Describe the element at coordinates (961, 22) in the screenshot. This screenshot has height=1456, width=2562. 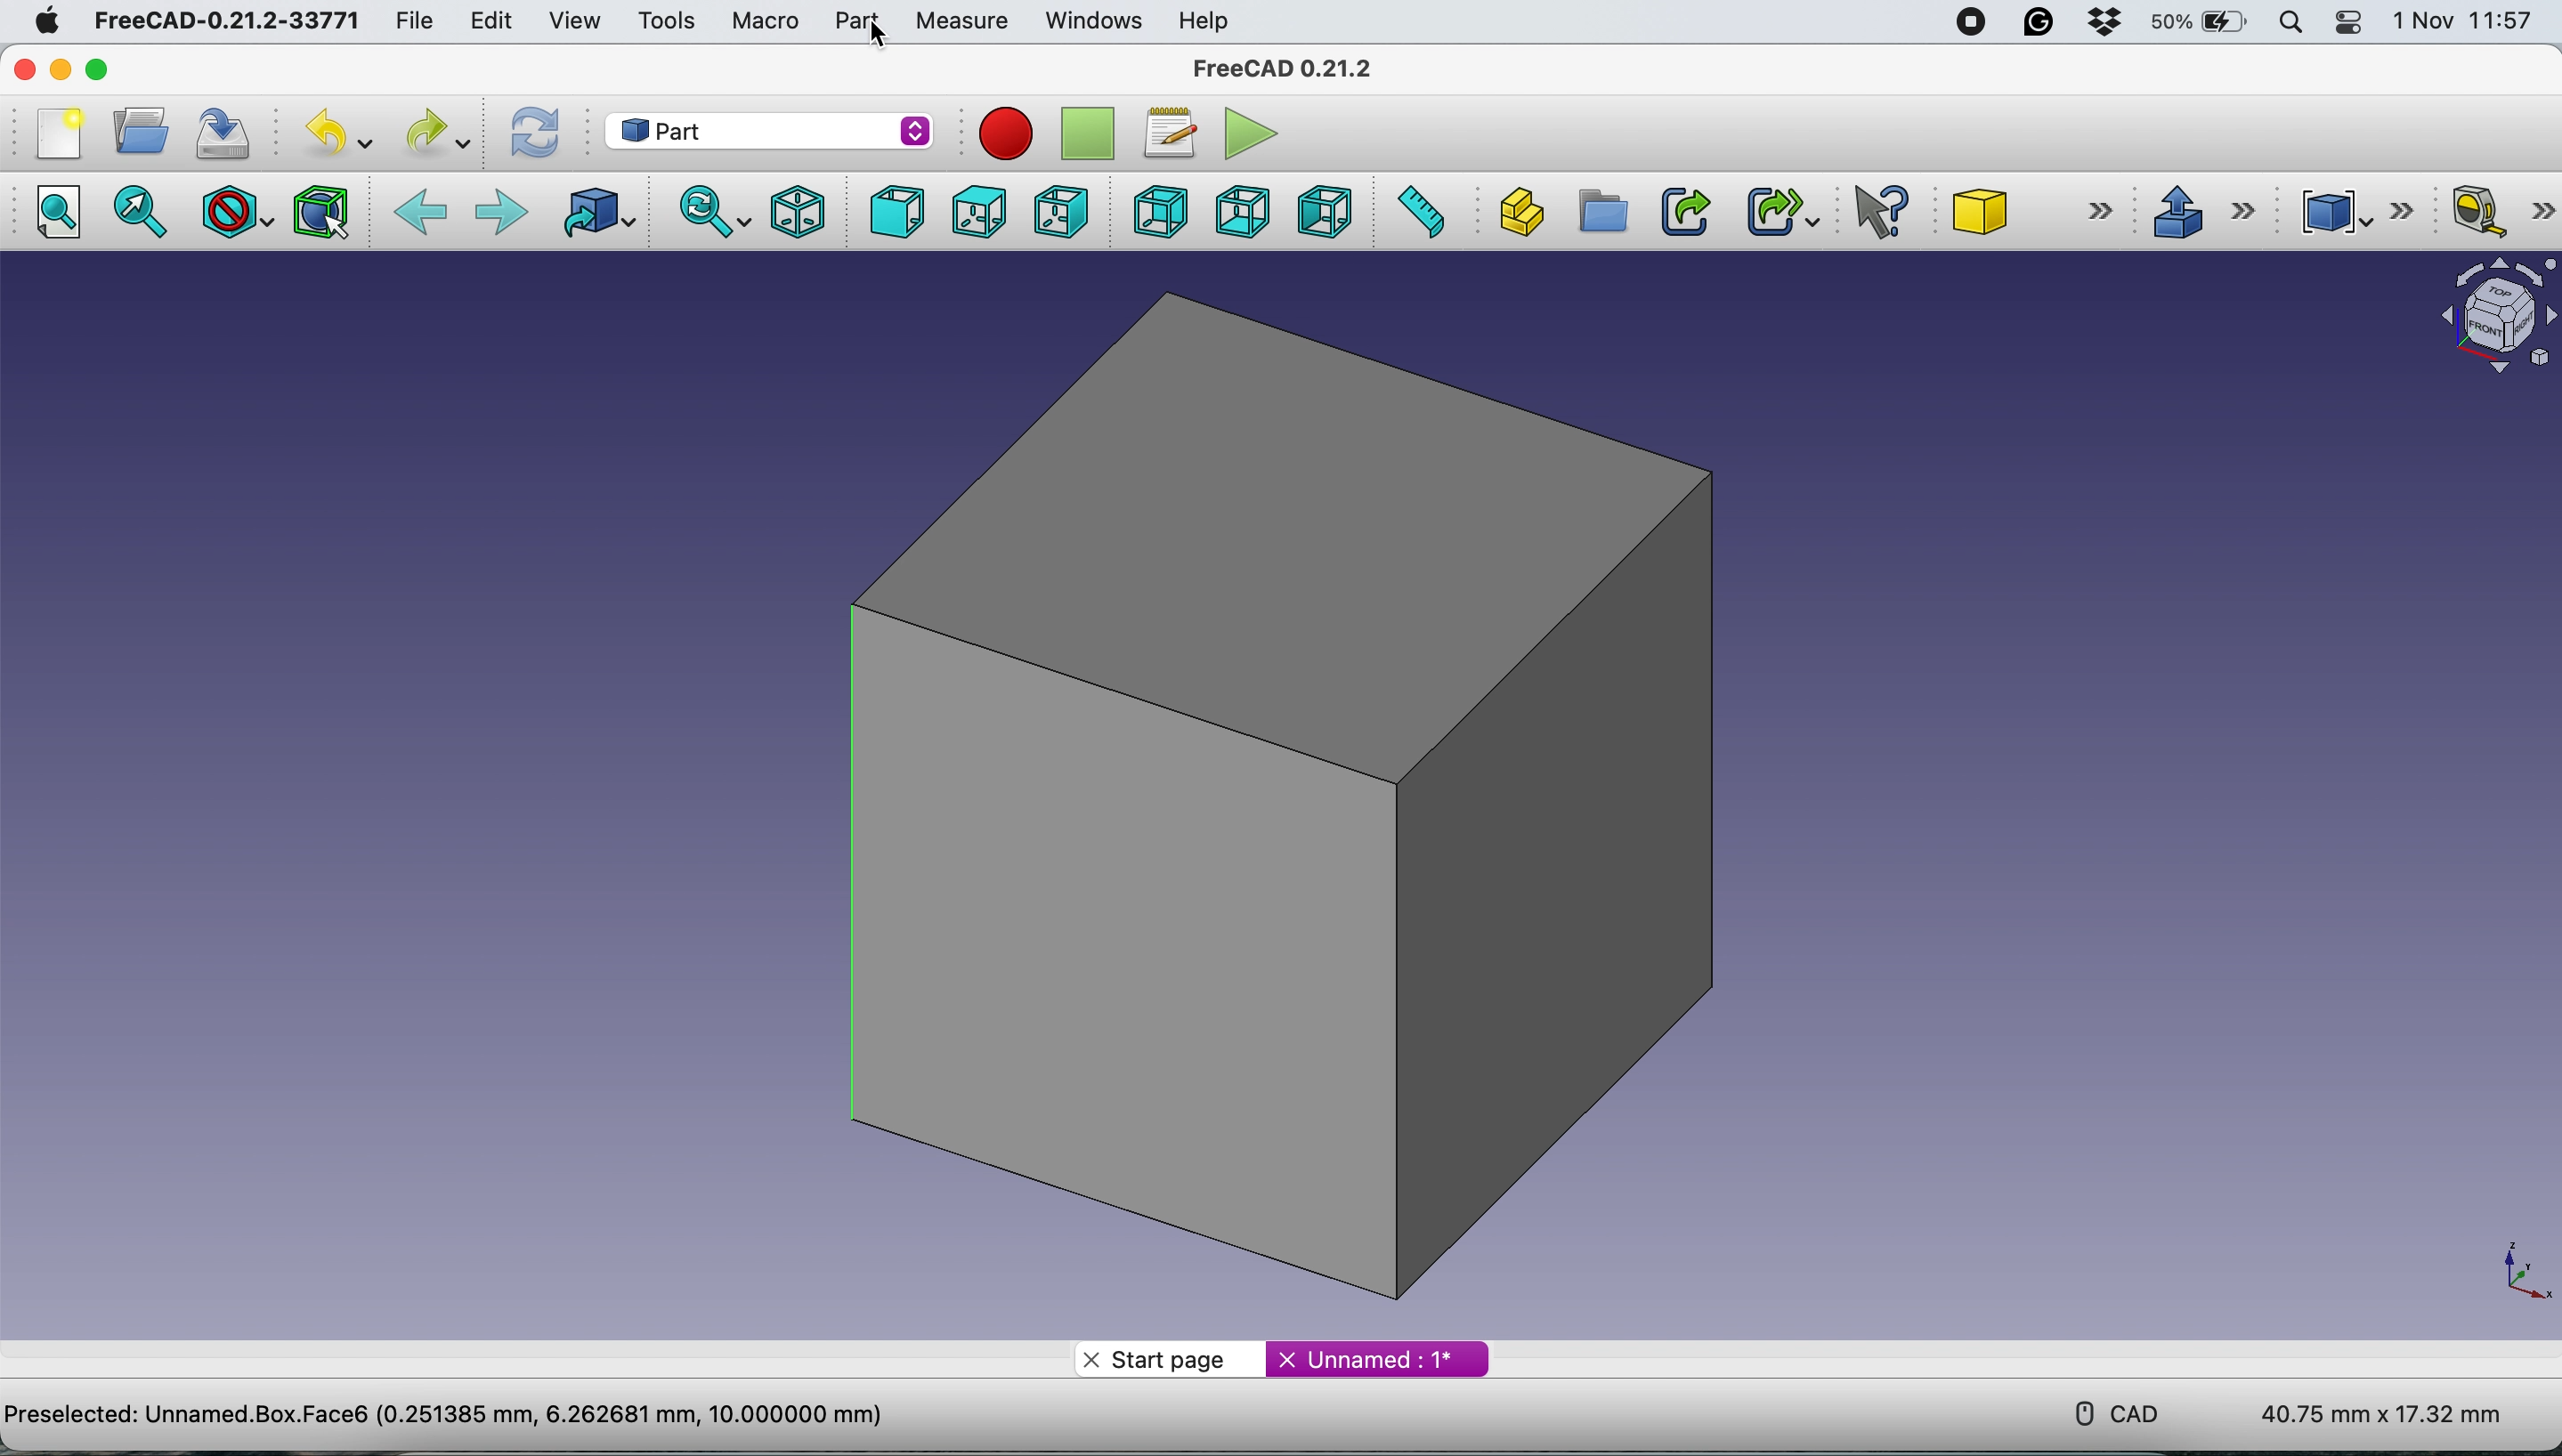
I see `measure` at that location.